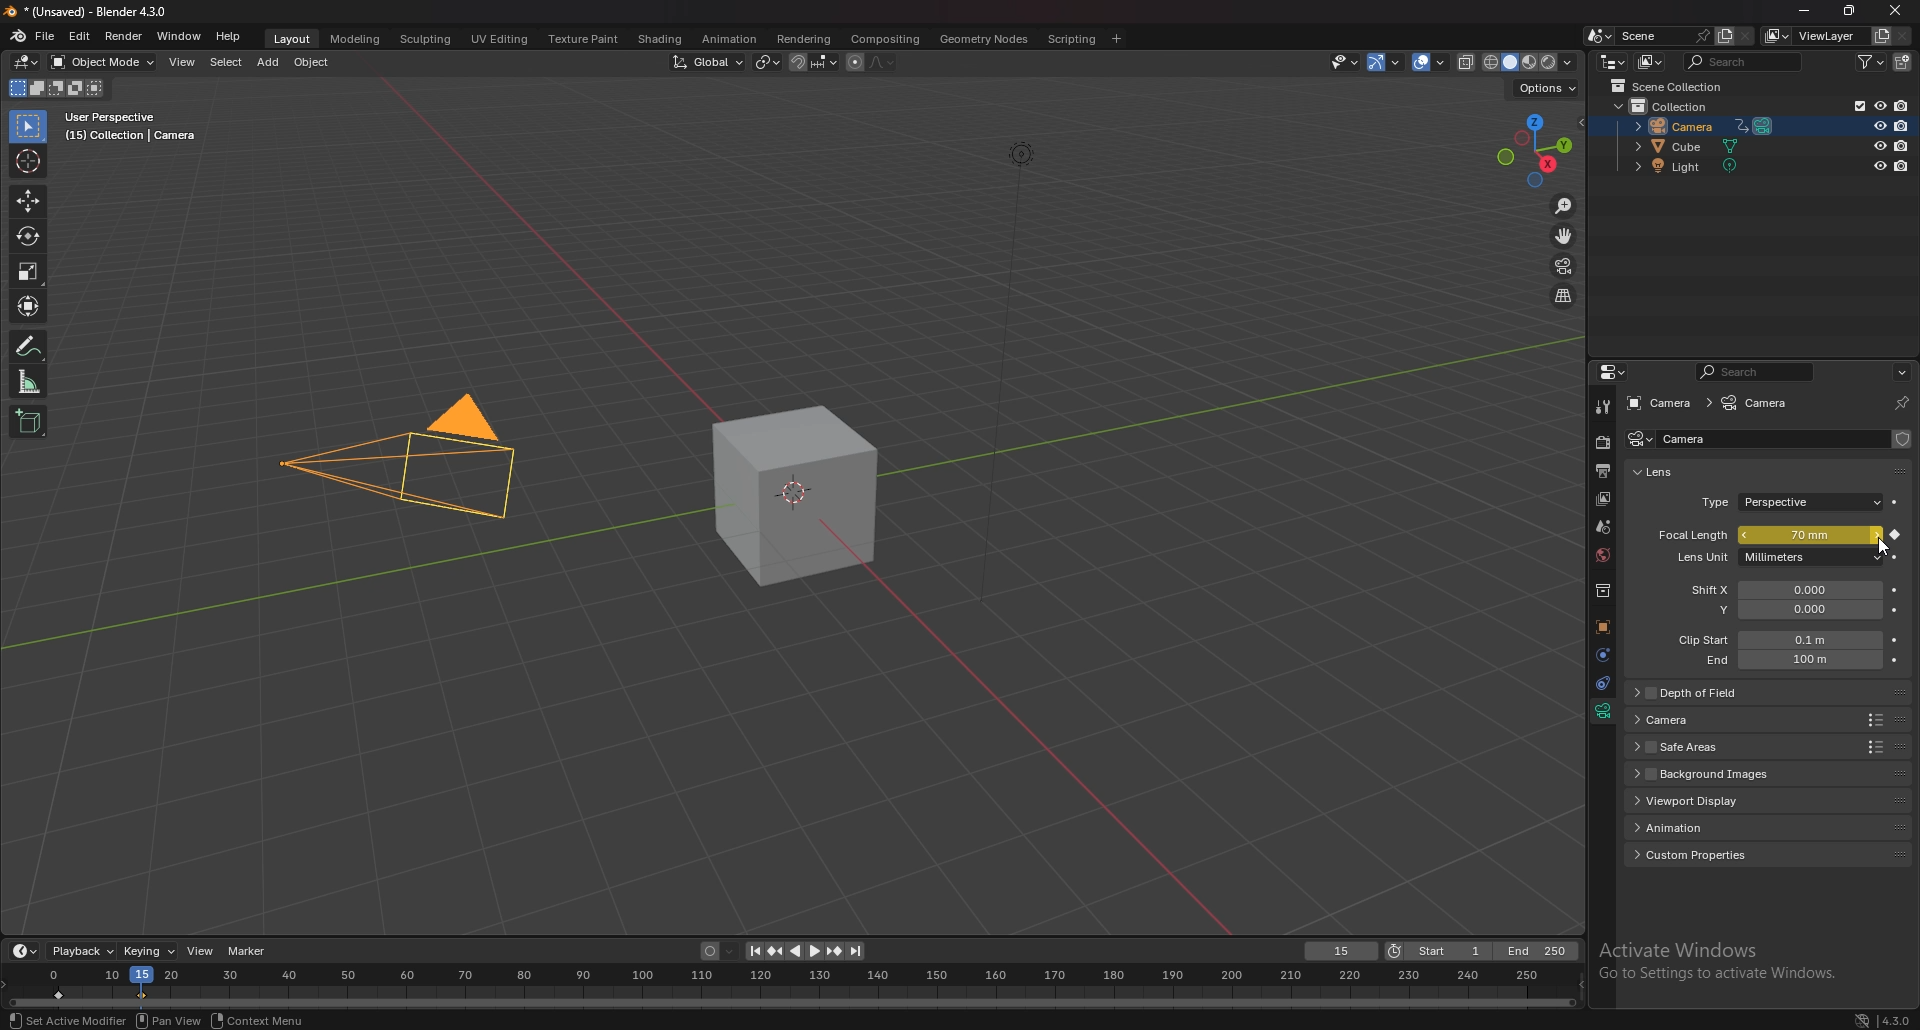 Image resolution: width=1920 pixels, height=1030 pixels. What do you see at coordinates (857, 951) in the screenshot?
I see `jump to endpoint` at bounding box center [857, 951].